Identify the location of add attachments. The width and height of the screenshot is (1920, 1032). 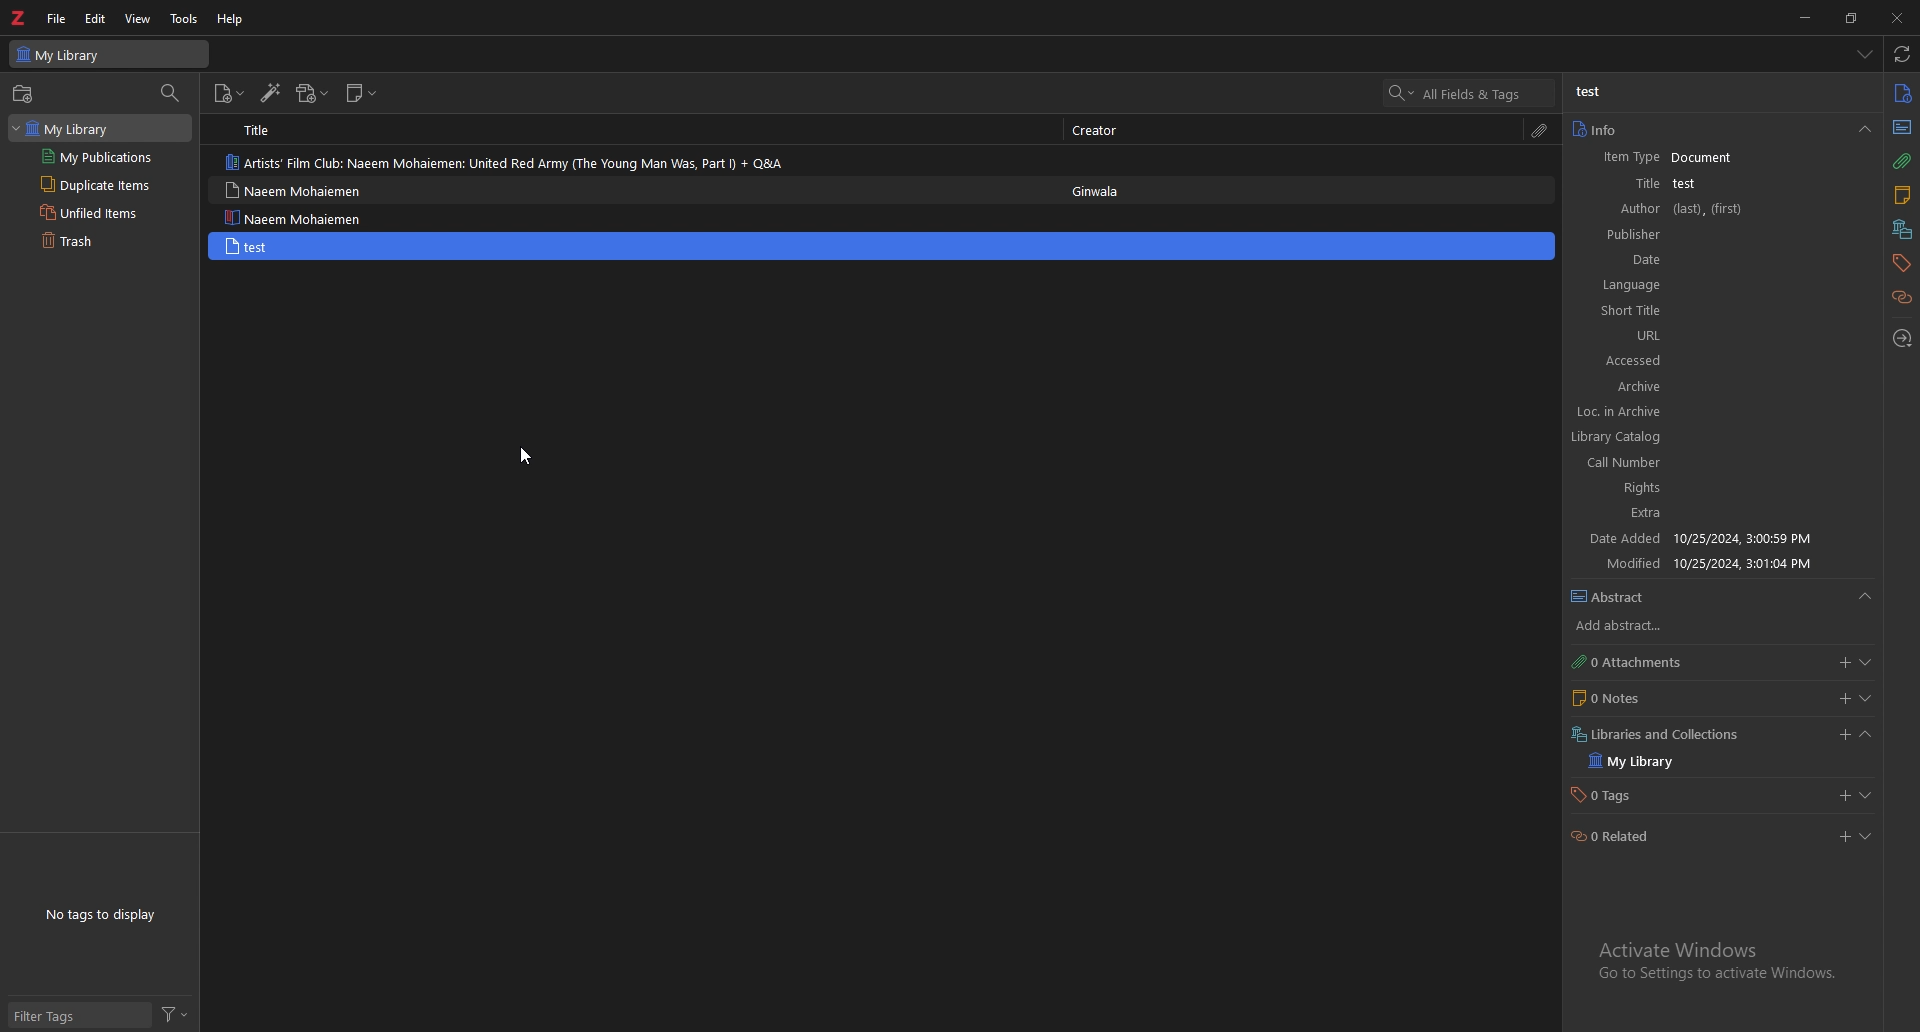
(1843, 664).